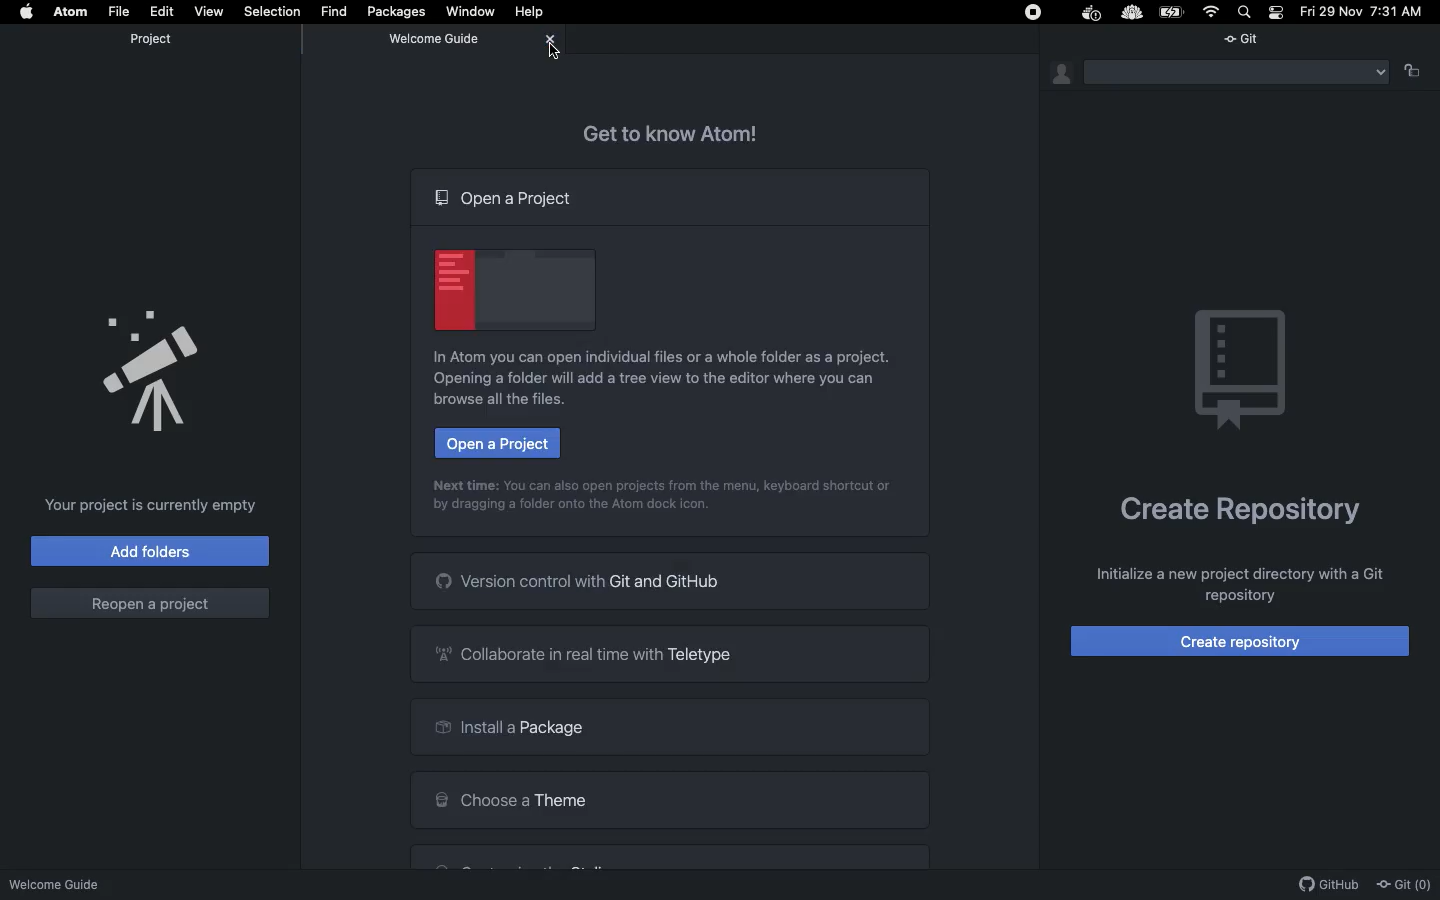 Image resolution: width=1440 pixels, height=900 pixels. Describe the element at coordinates (1033, 12) in the screenshot. I see `stop` at that location.